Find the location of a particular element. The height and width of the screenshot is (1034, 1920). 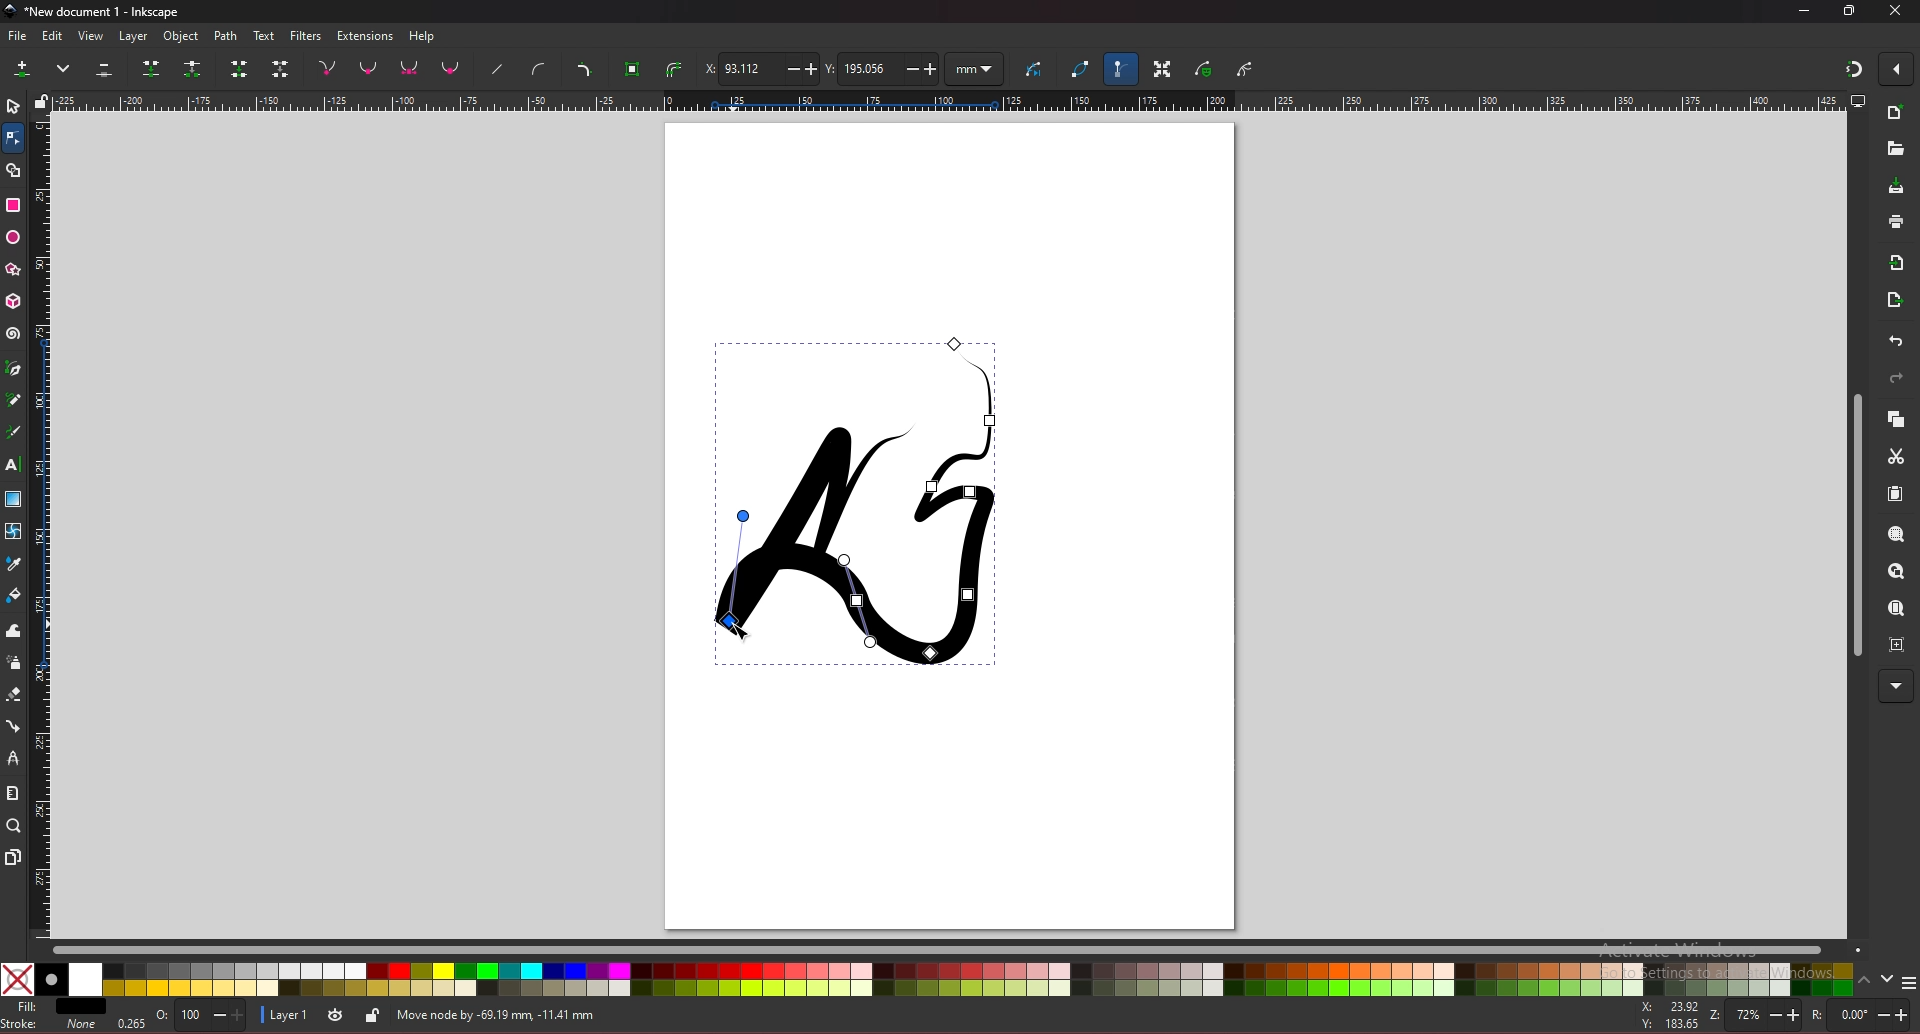

rotate is located at coordinates (1860, 1014).